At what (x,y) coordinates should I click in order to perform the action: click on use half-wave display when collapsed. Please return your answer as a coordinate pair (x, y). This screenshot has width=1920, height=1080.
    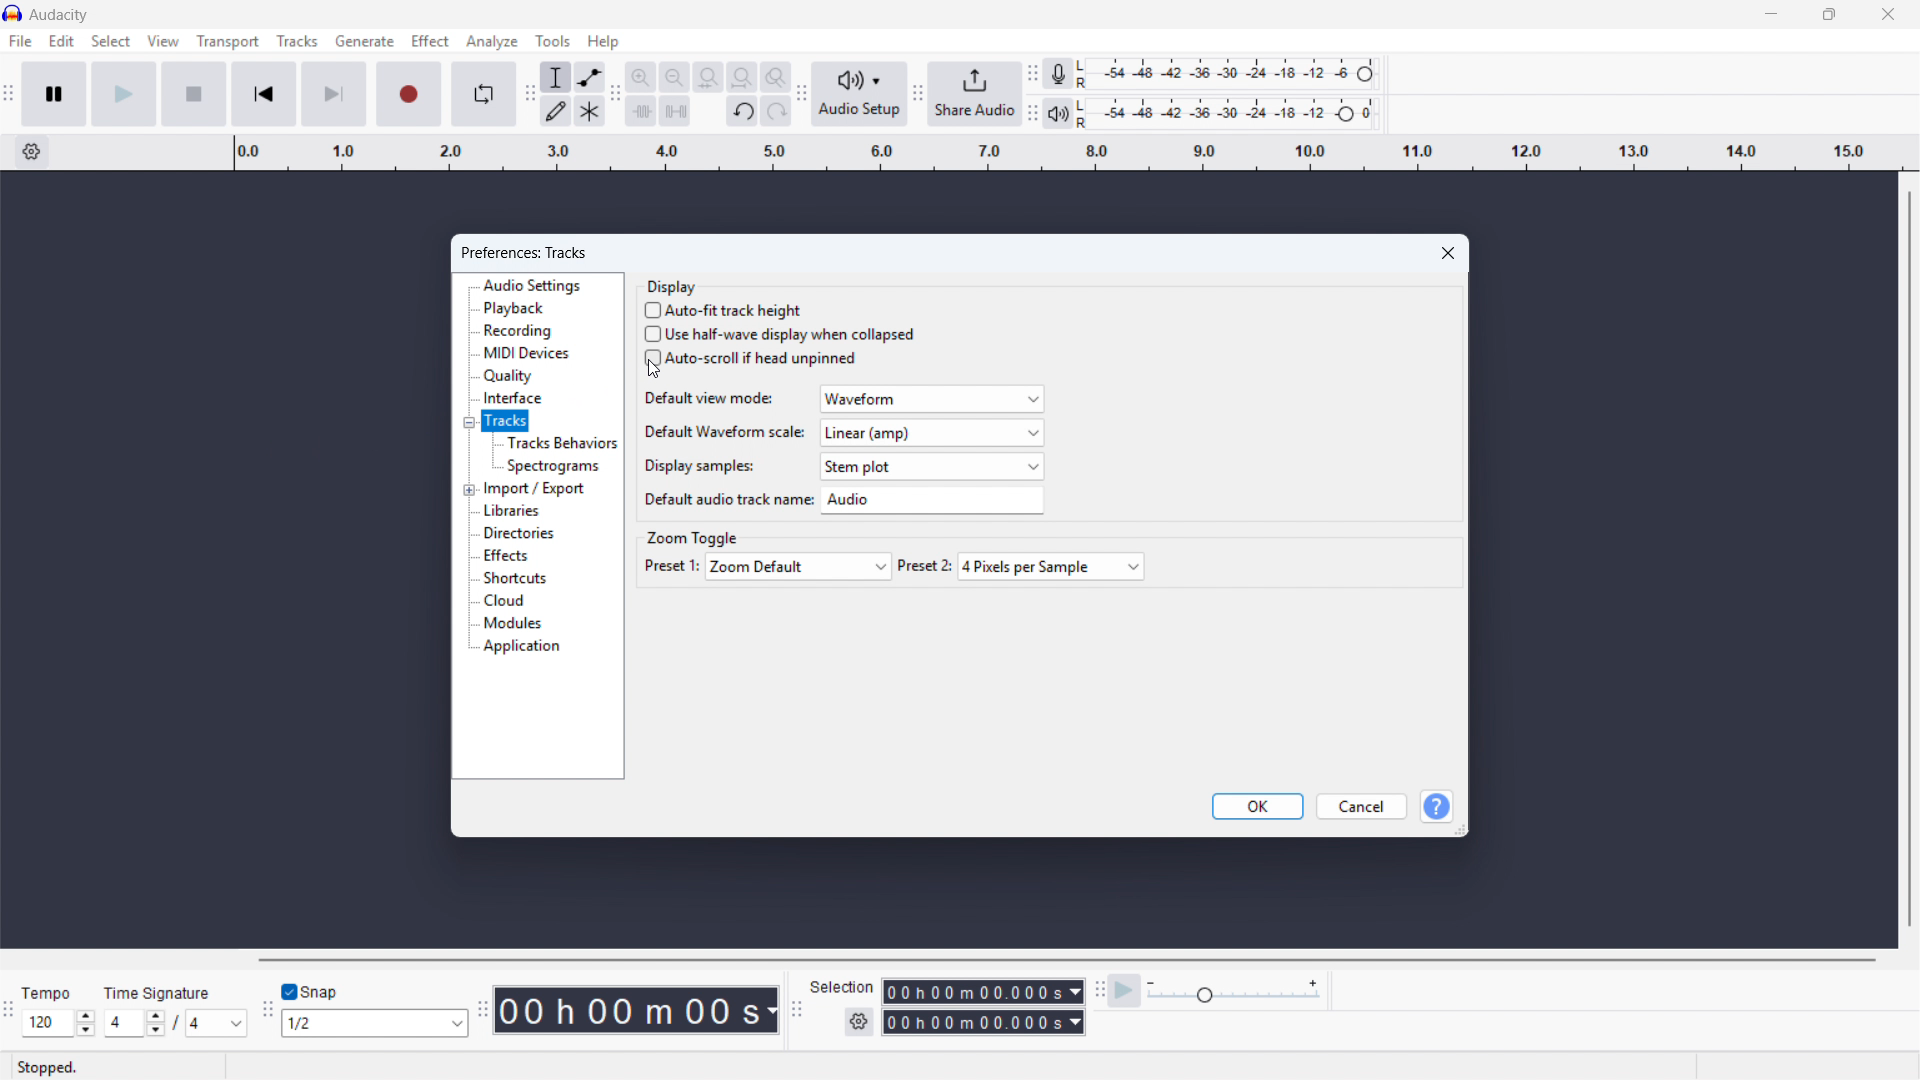
    Looking at the image, I should click on (779, 334).